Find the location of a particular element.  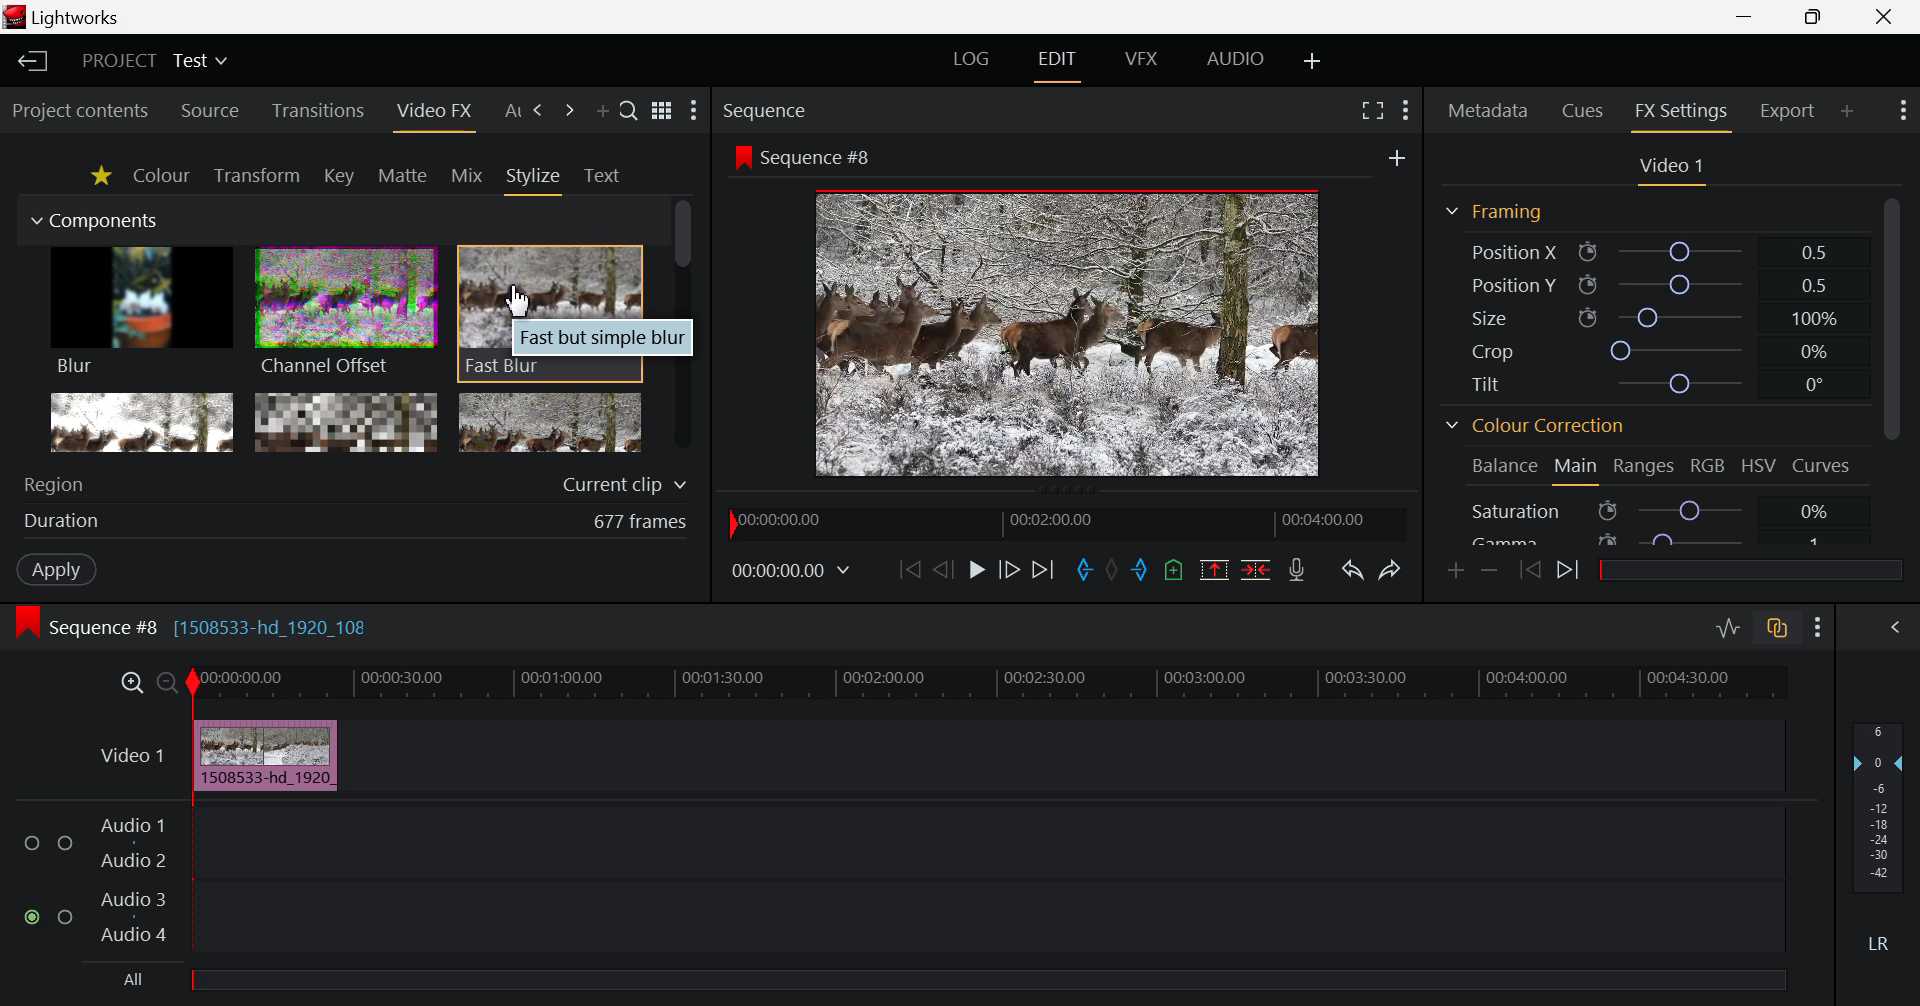

Mattle is located at coordinates (402, 174).